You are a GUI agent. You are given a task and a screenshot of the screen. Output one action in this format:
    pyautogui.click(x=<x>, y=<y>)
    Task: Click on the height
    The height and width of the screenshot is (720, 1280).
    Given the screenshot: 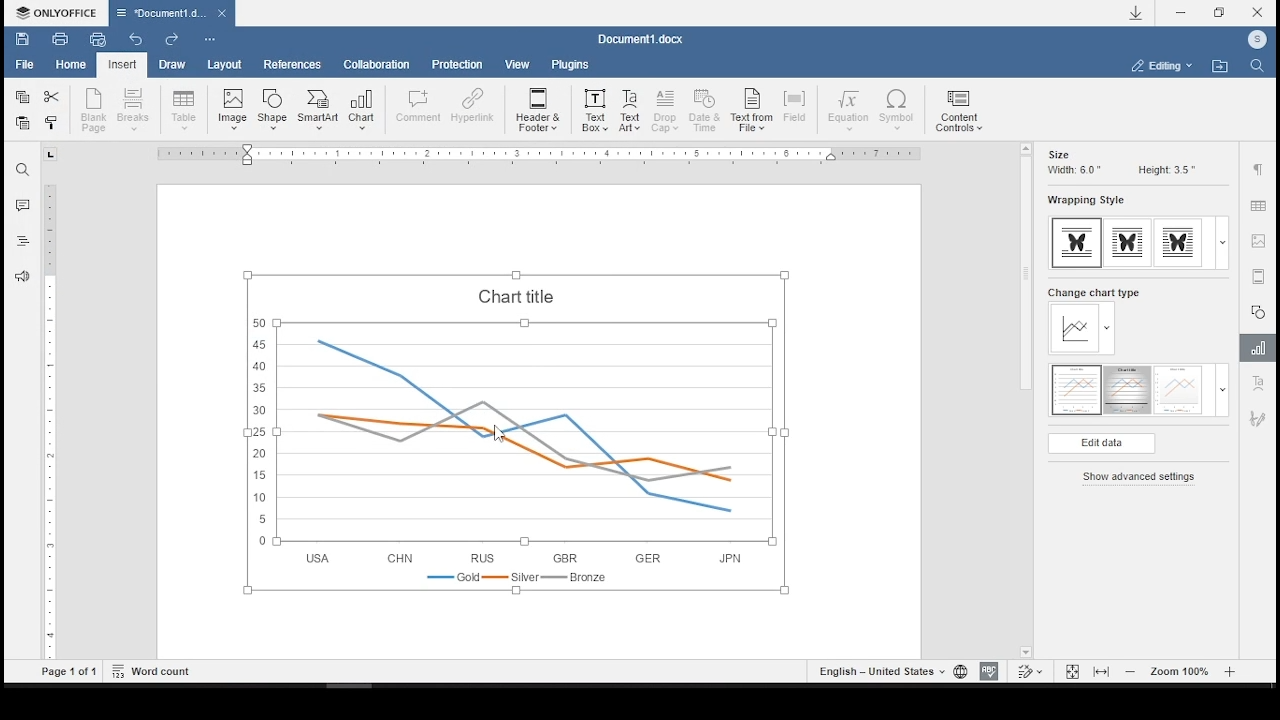 What is the action you would take?
    pyautogui.click(x=1166, y=170)
    